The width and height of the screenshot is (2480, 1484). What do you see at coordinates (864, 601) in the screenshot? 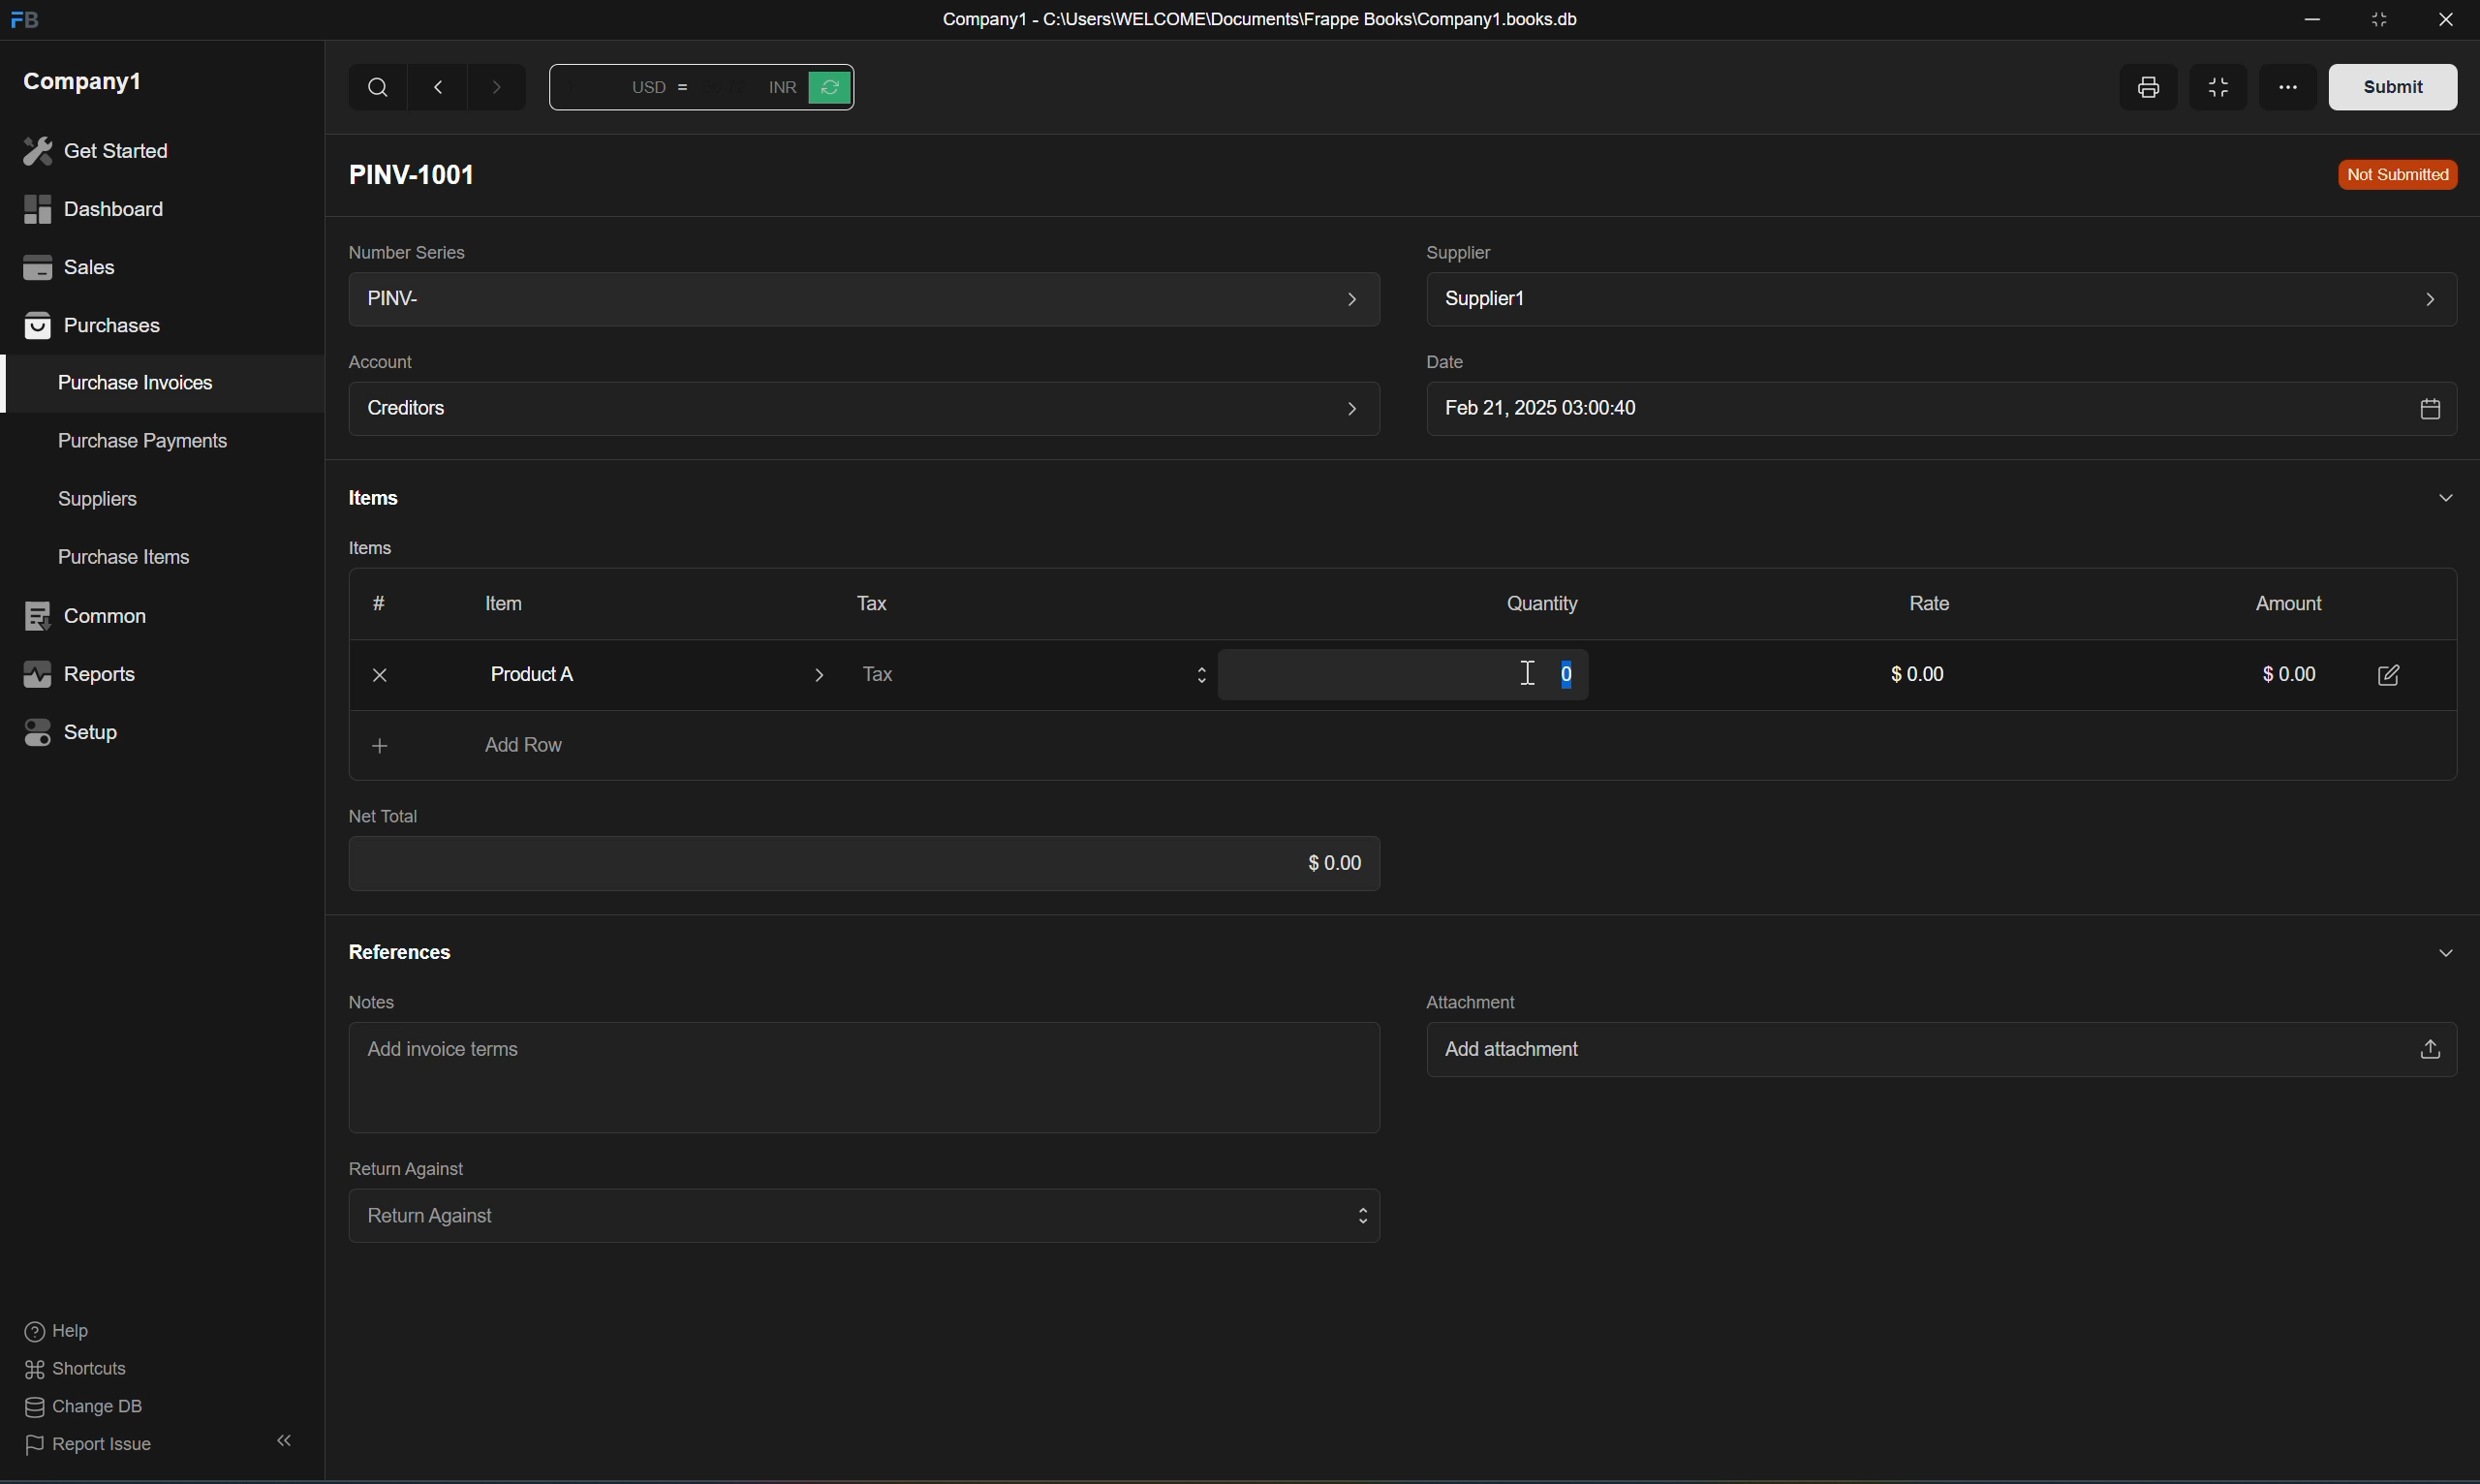
I see `Tax` at bounding box center [864, 601].